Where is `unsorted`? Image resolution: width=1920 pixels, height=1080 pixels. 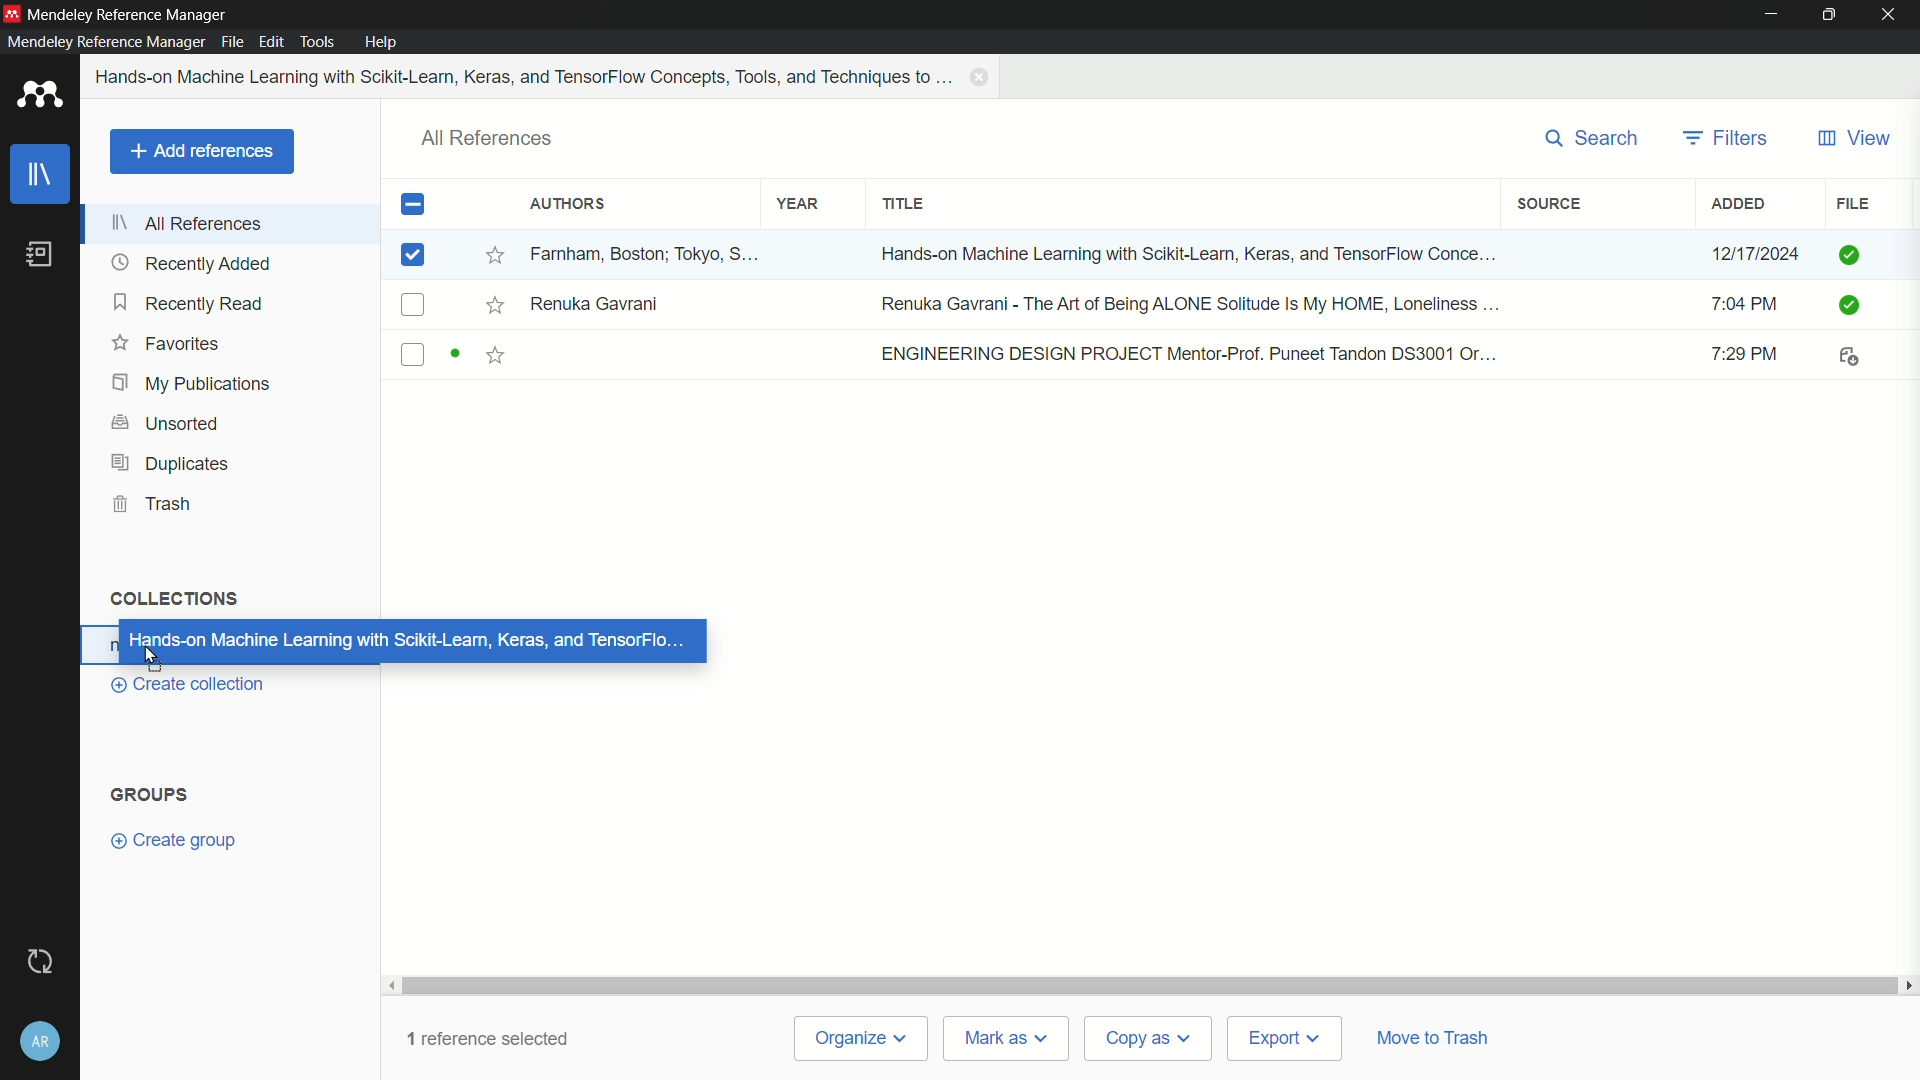 unsorted is located at coordinates (169, 421).